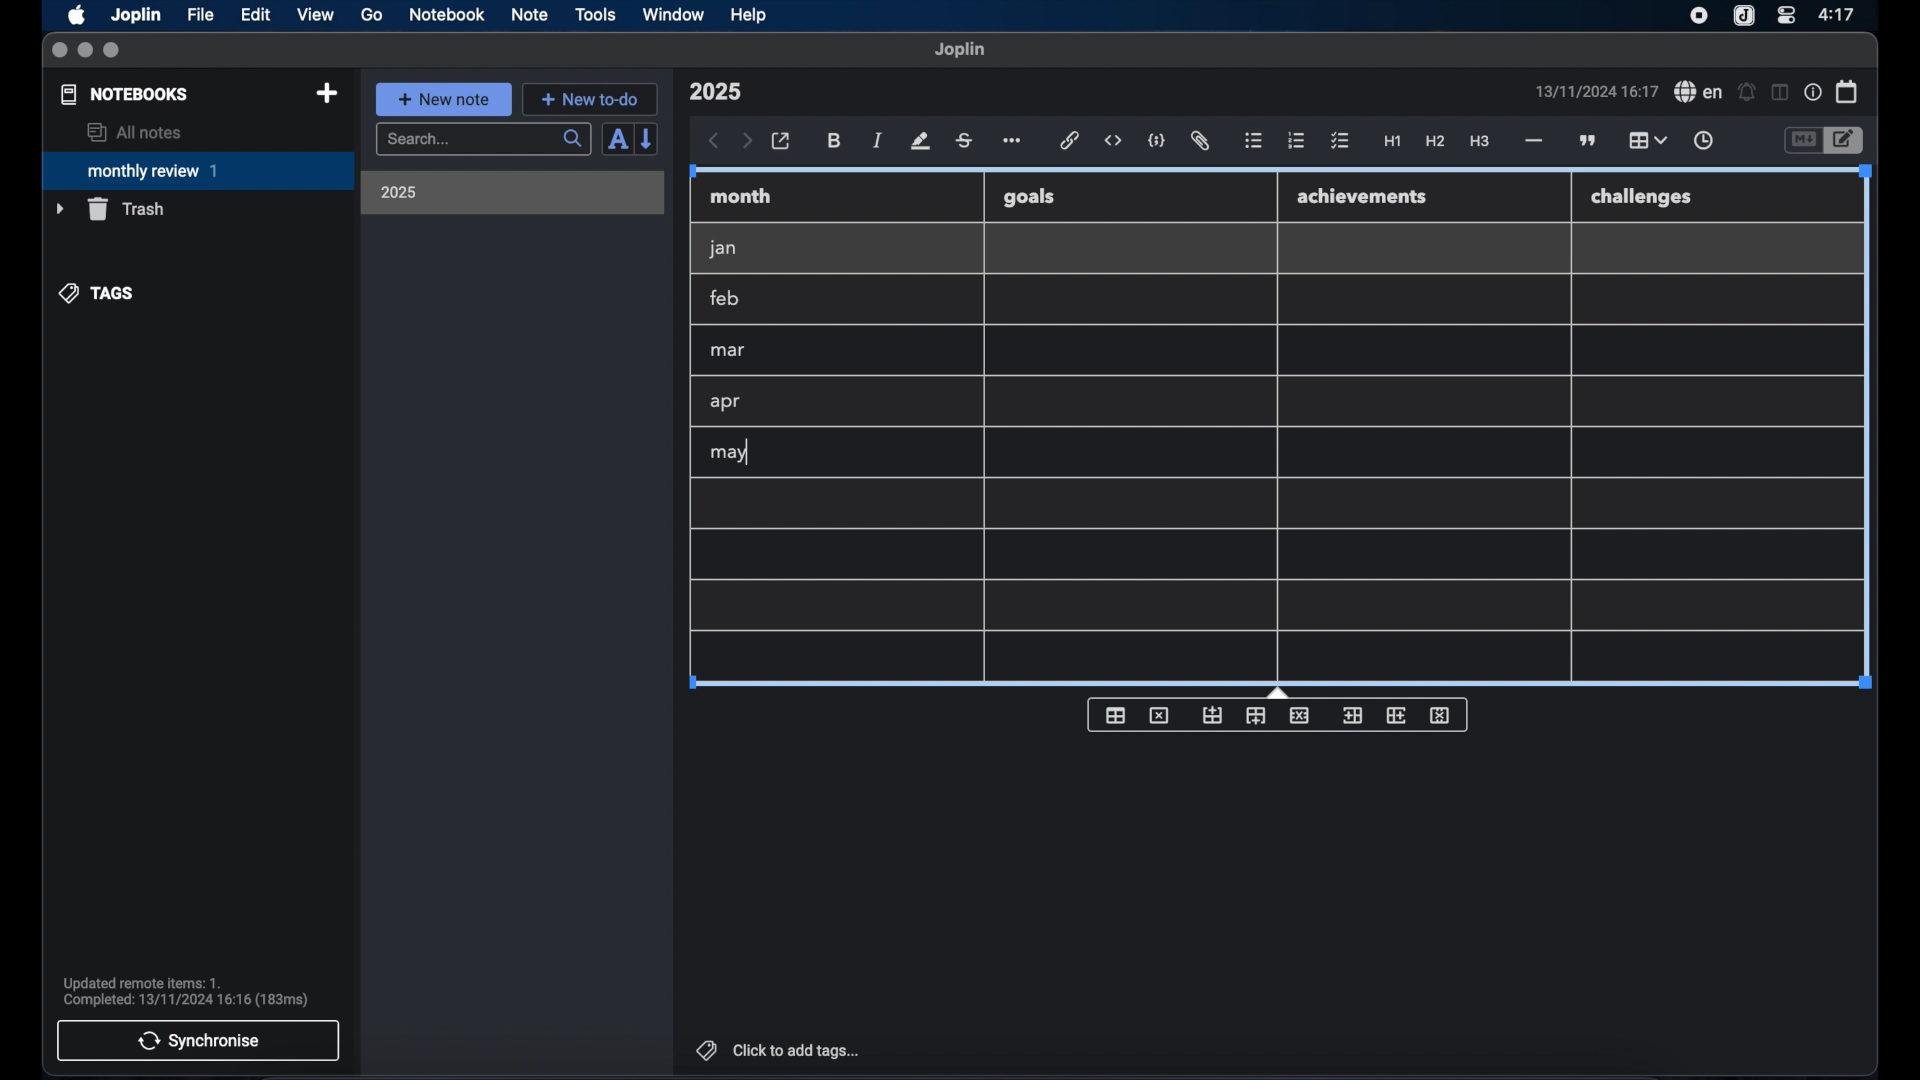  What do you see at coordinates (1441, 716) in the screenshot?
I see `delete column` at bounding box center [1441, 716].